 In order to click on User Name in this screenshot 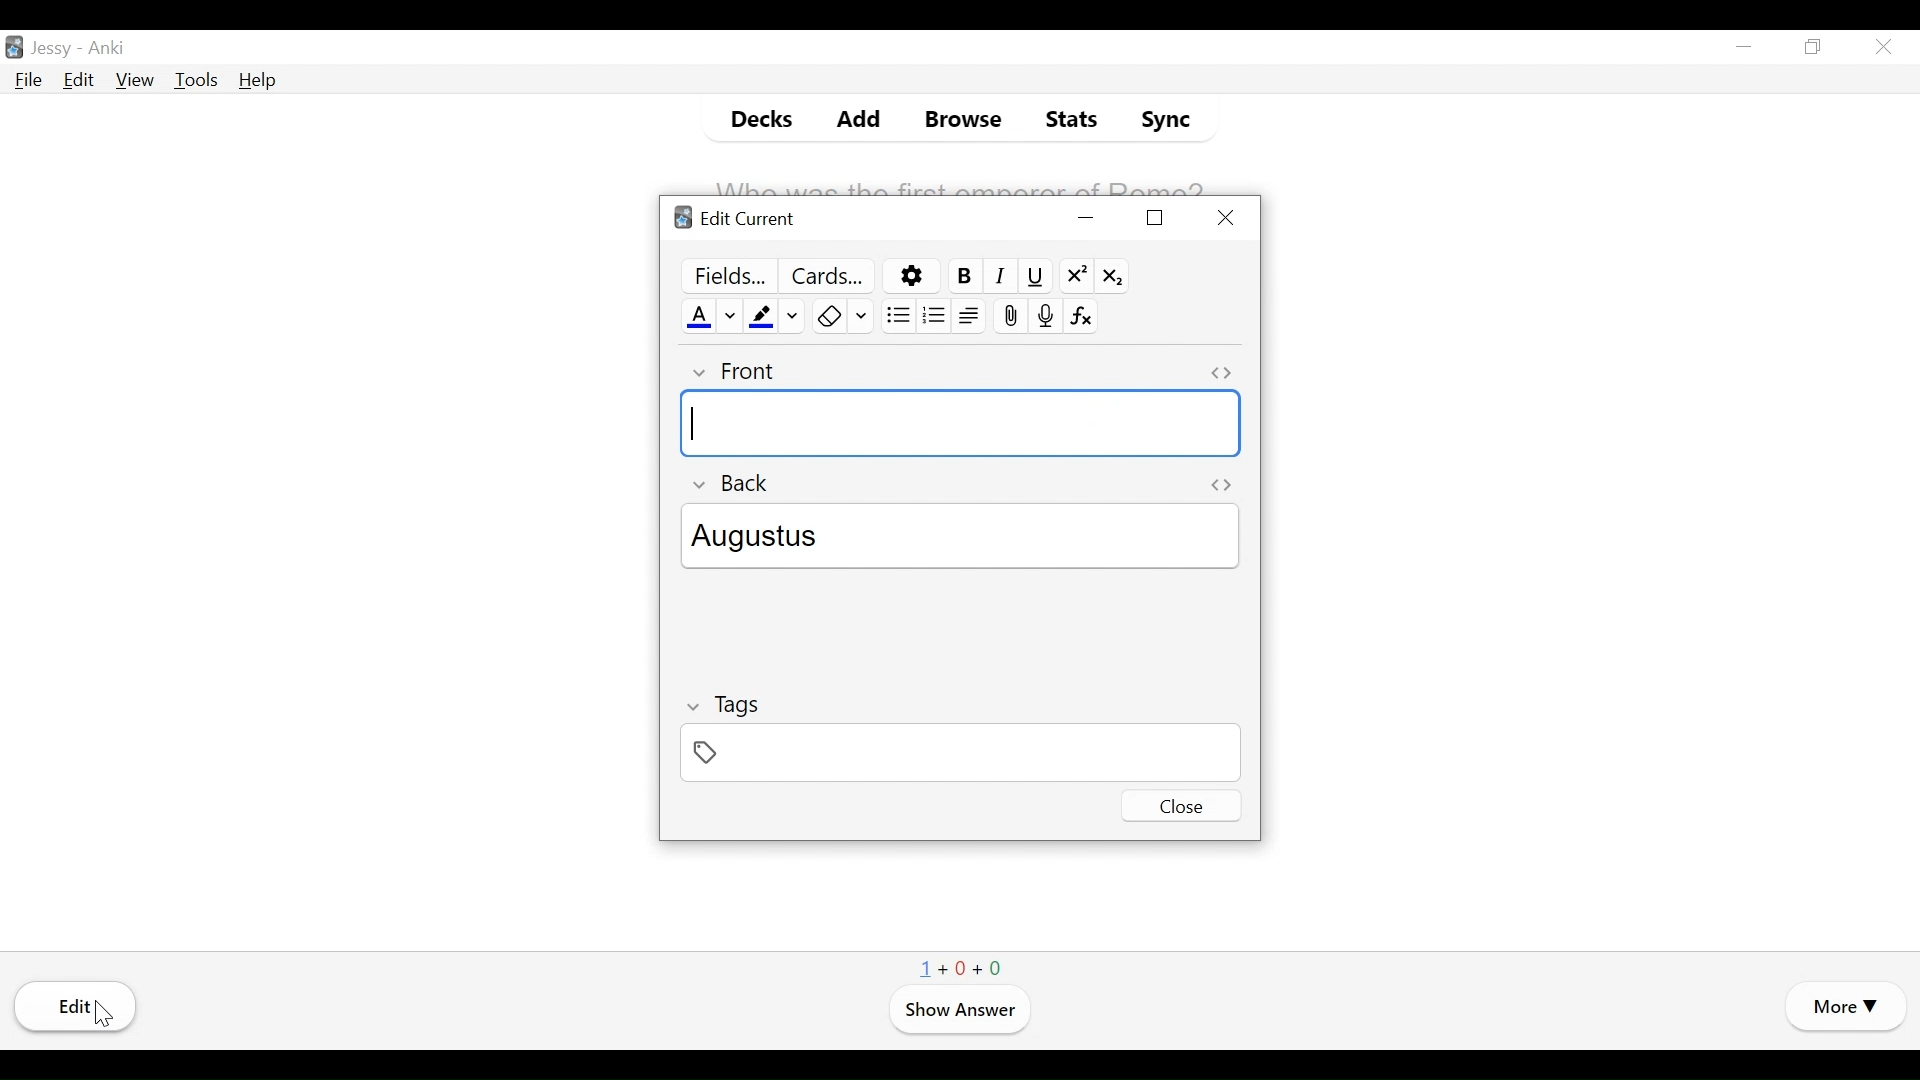, I will do `click(51, 50)`.